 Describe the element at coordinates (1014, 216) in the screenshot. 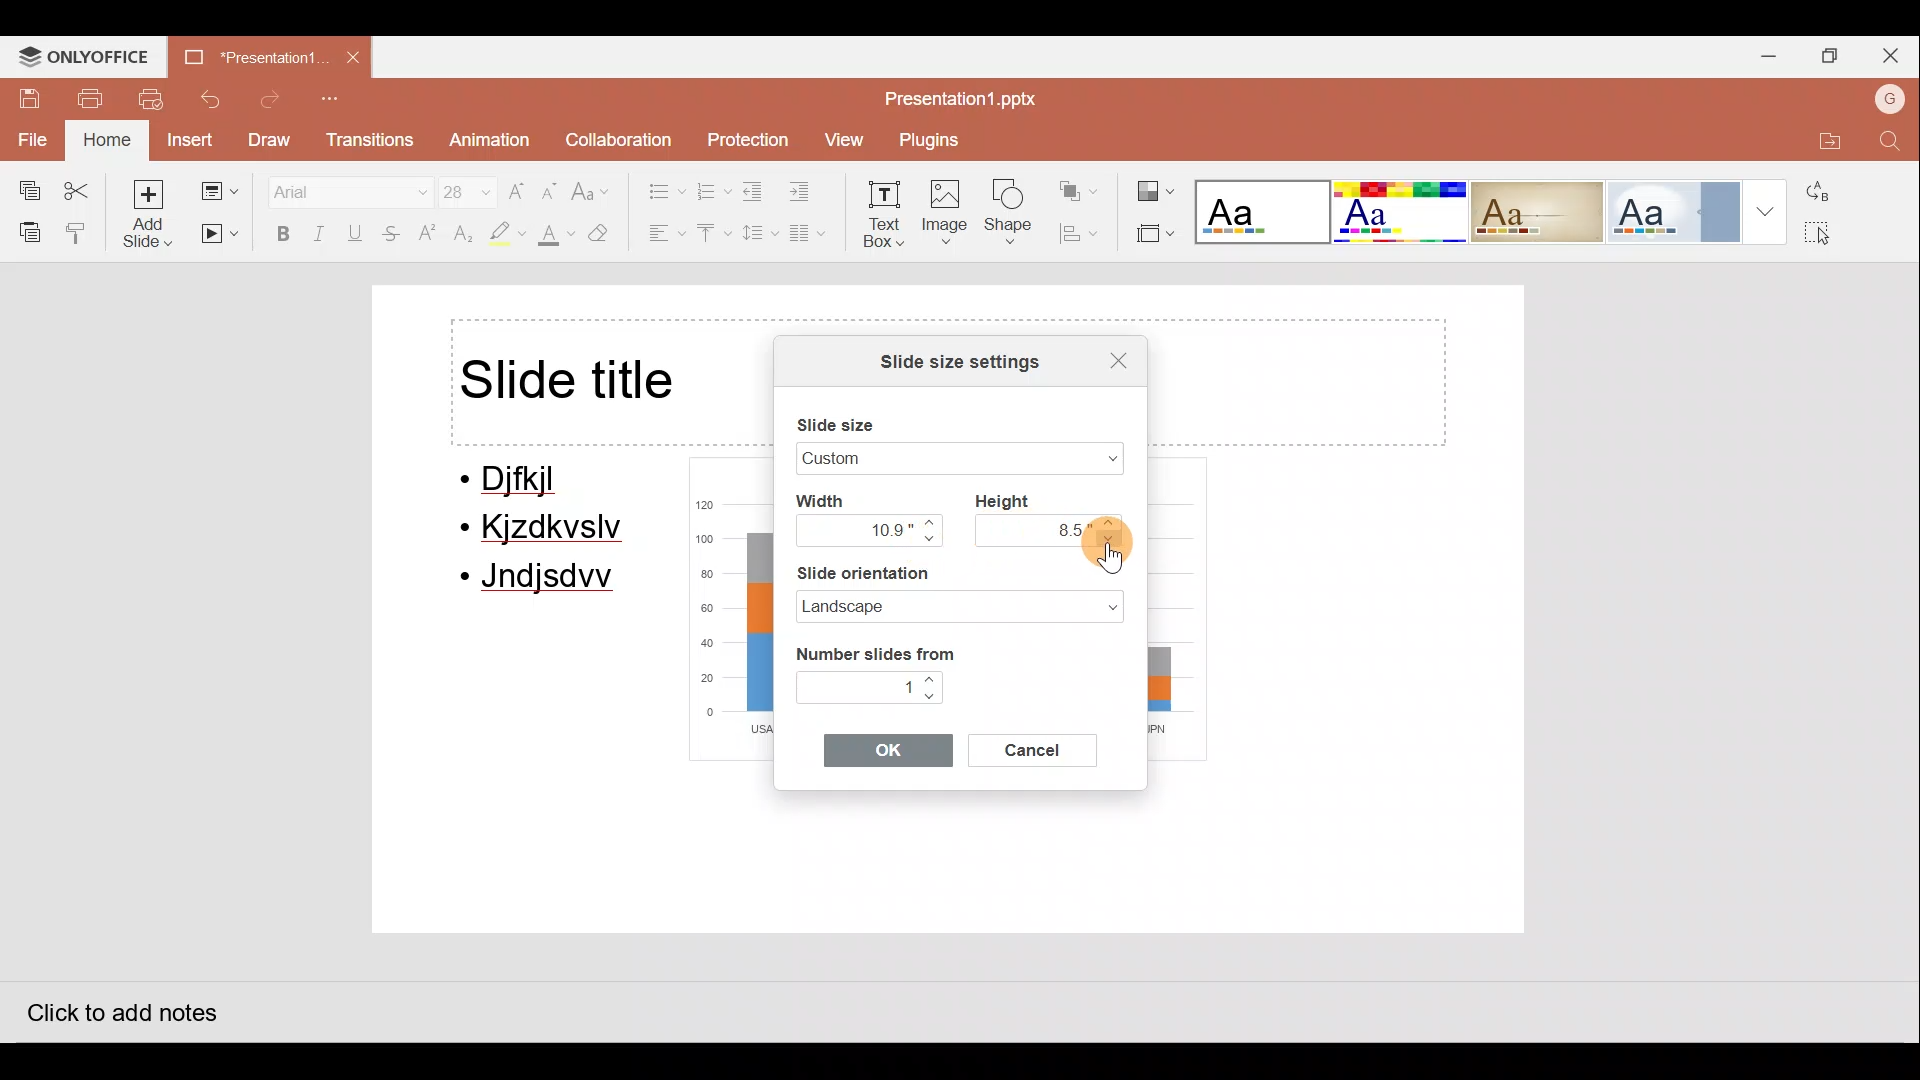

I see `Shape` at that location.